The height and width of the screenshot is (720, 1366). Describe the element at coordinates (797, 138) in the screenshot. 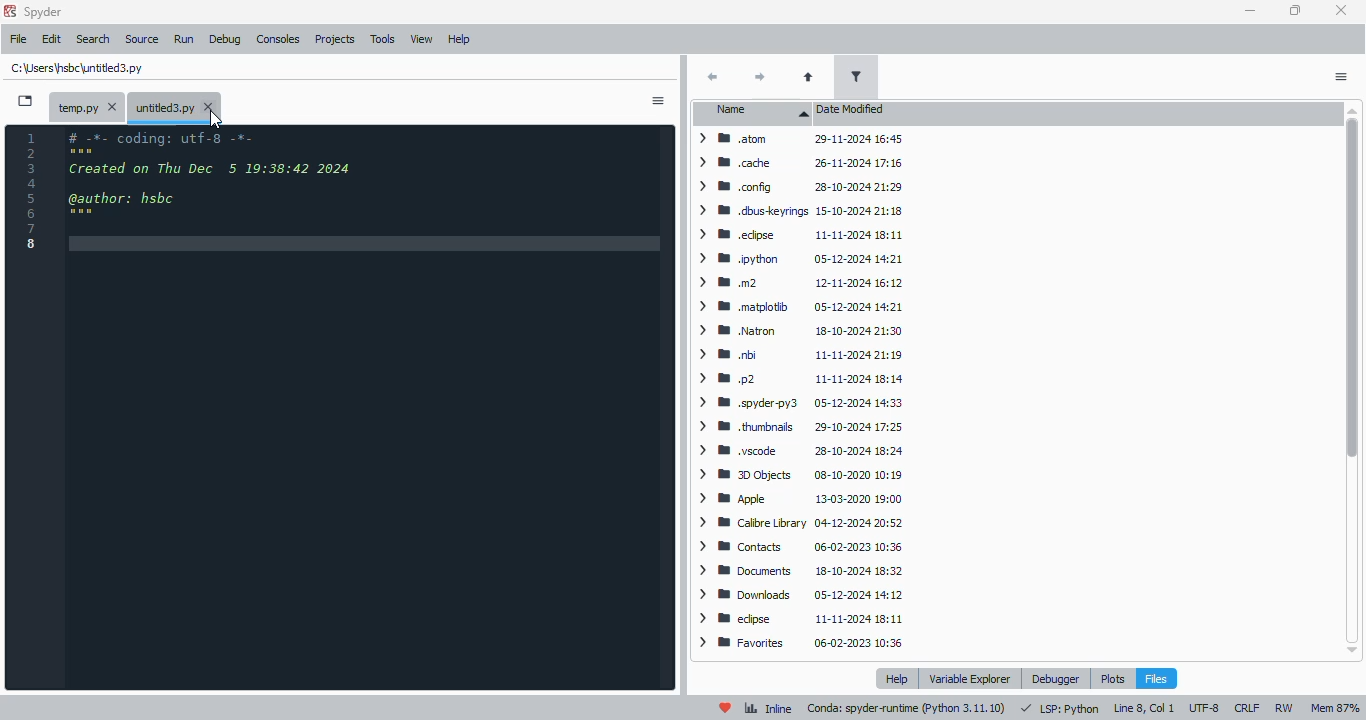

I see `> BB atom 29-11-2024 16:45` at that location.